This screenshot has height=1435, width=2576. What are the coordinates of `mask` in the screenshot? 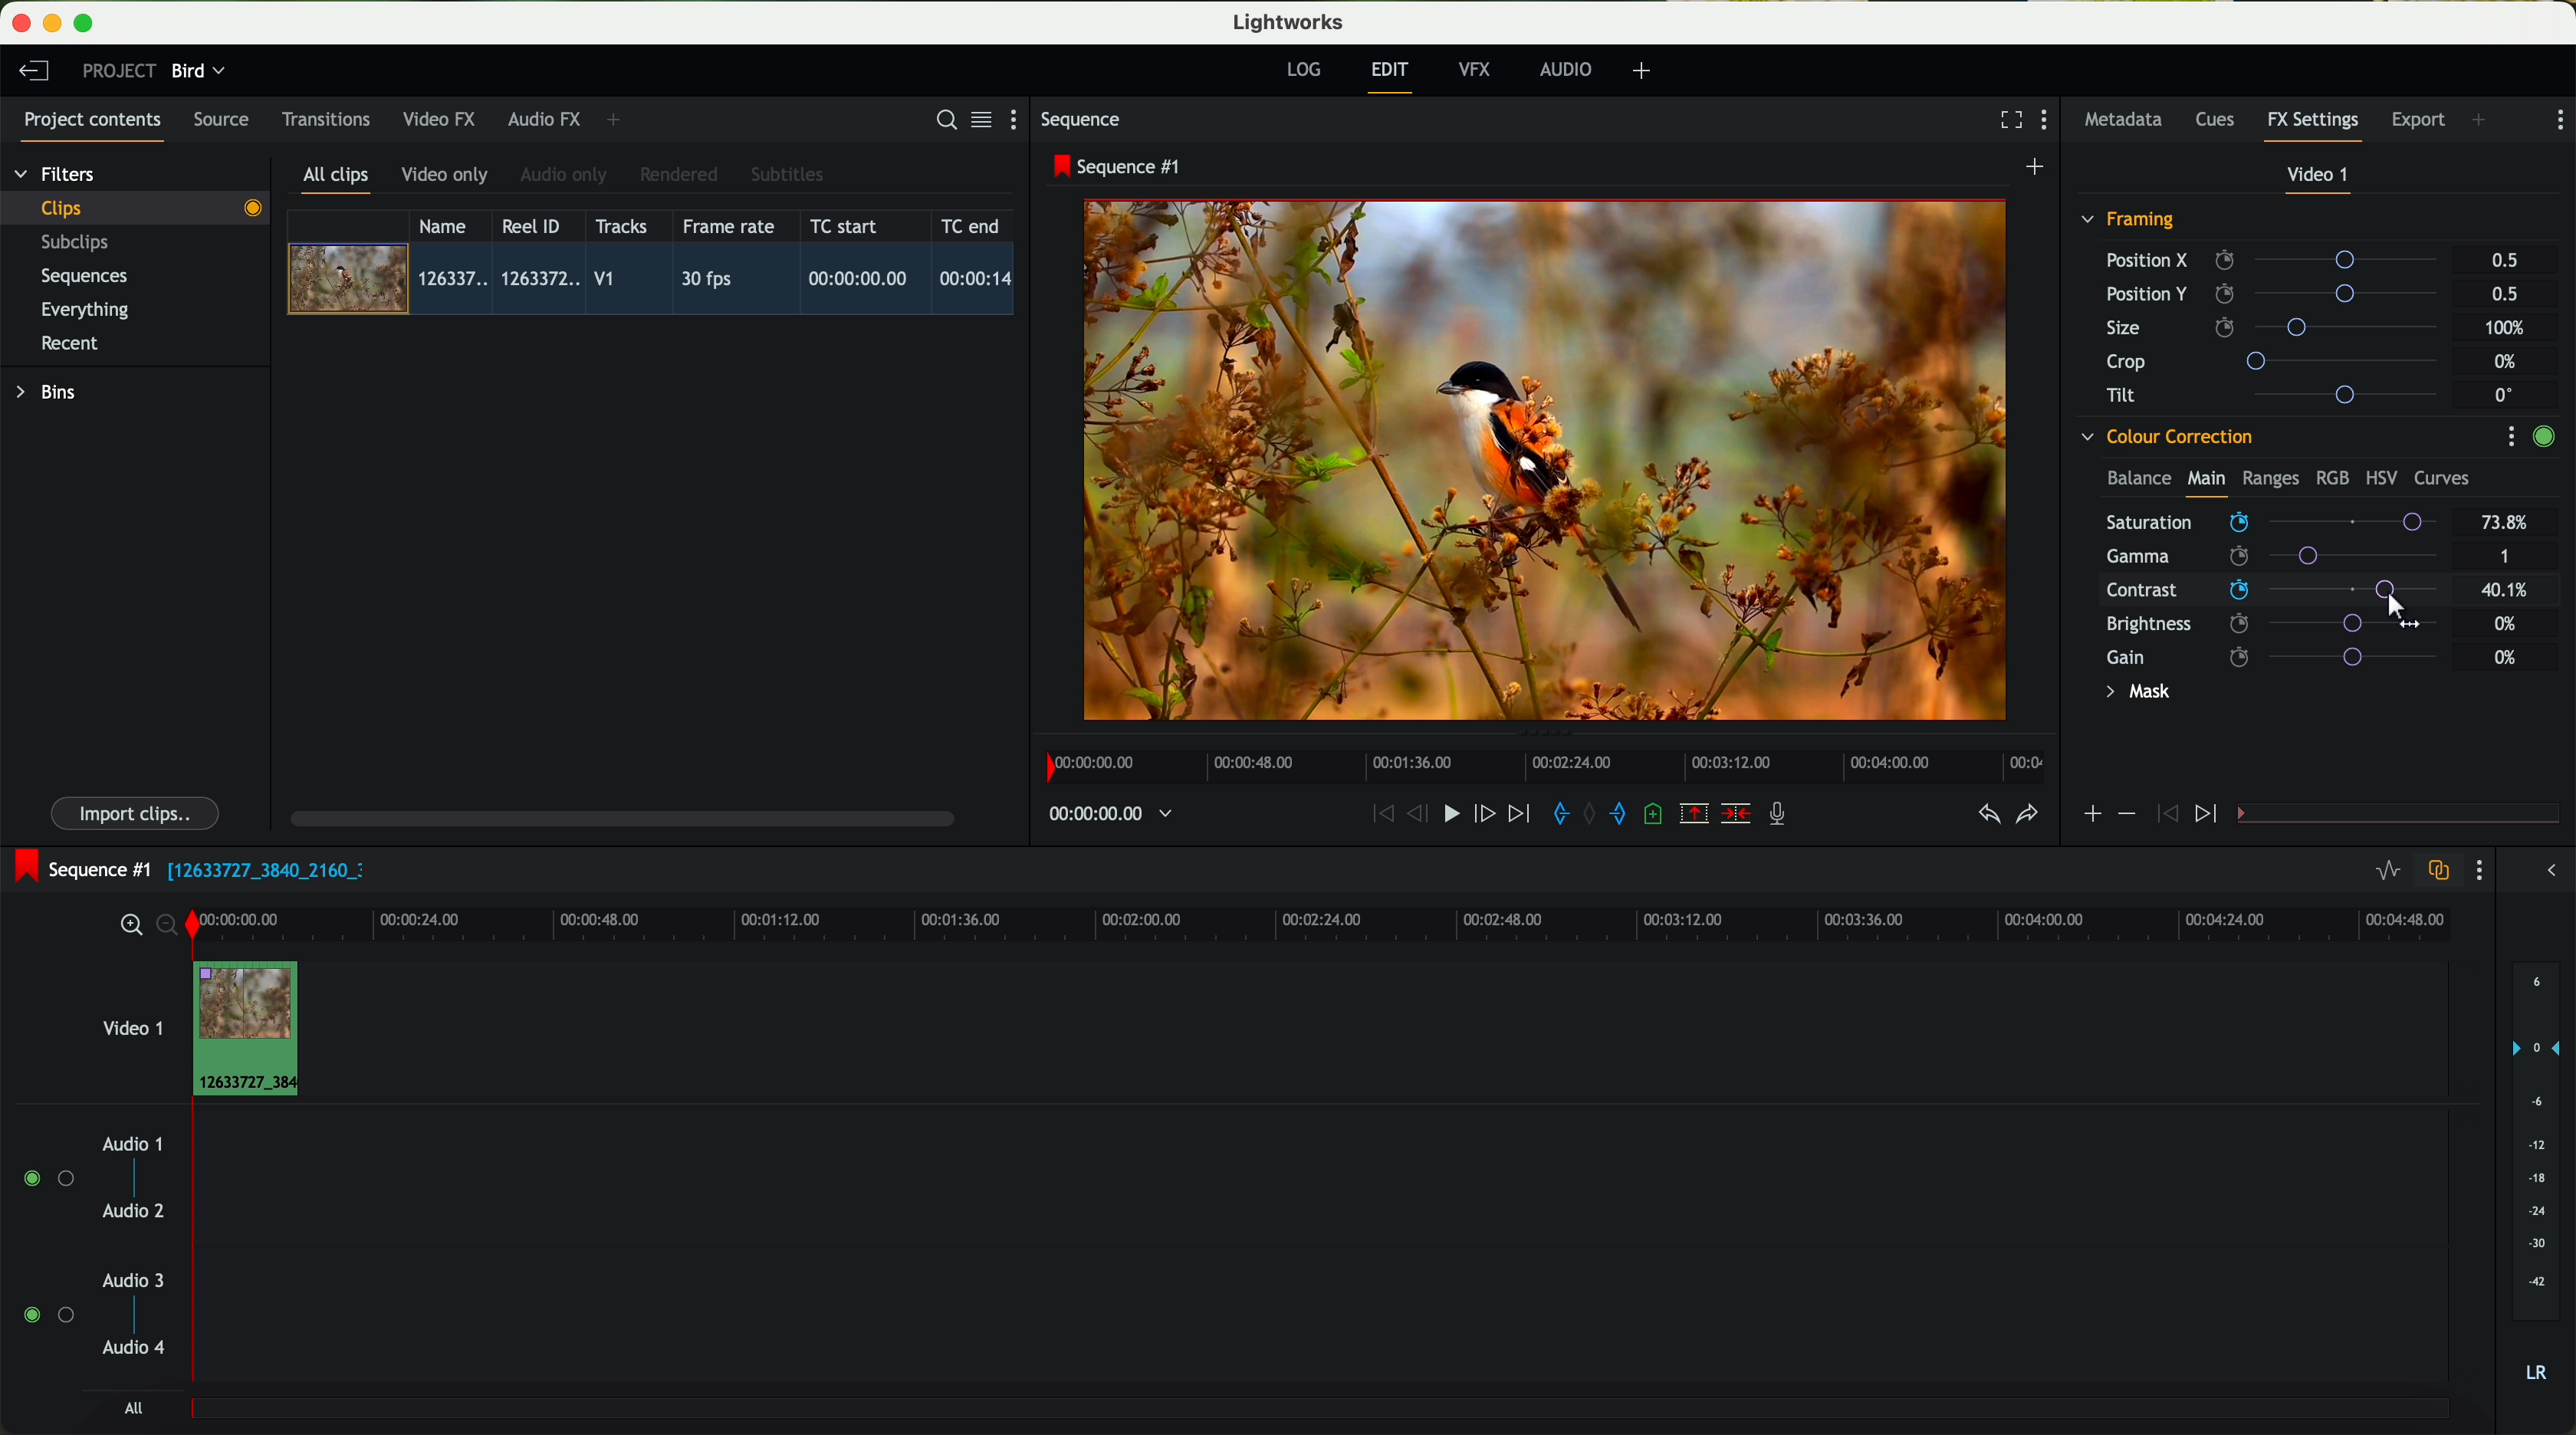 It's located at (2134, 694).